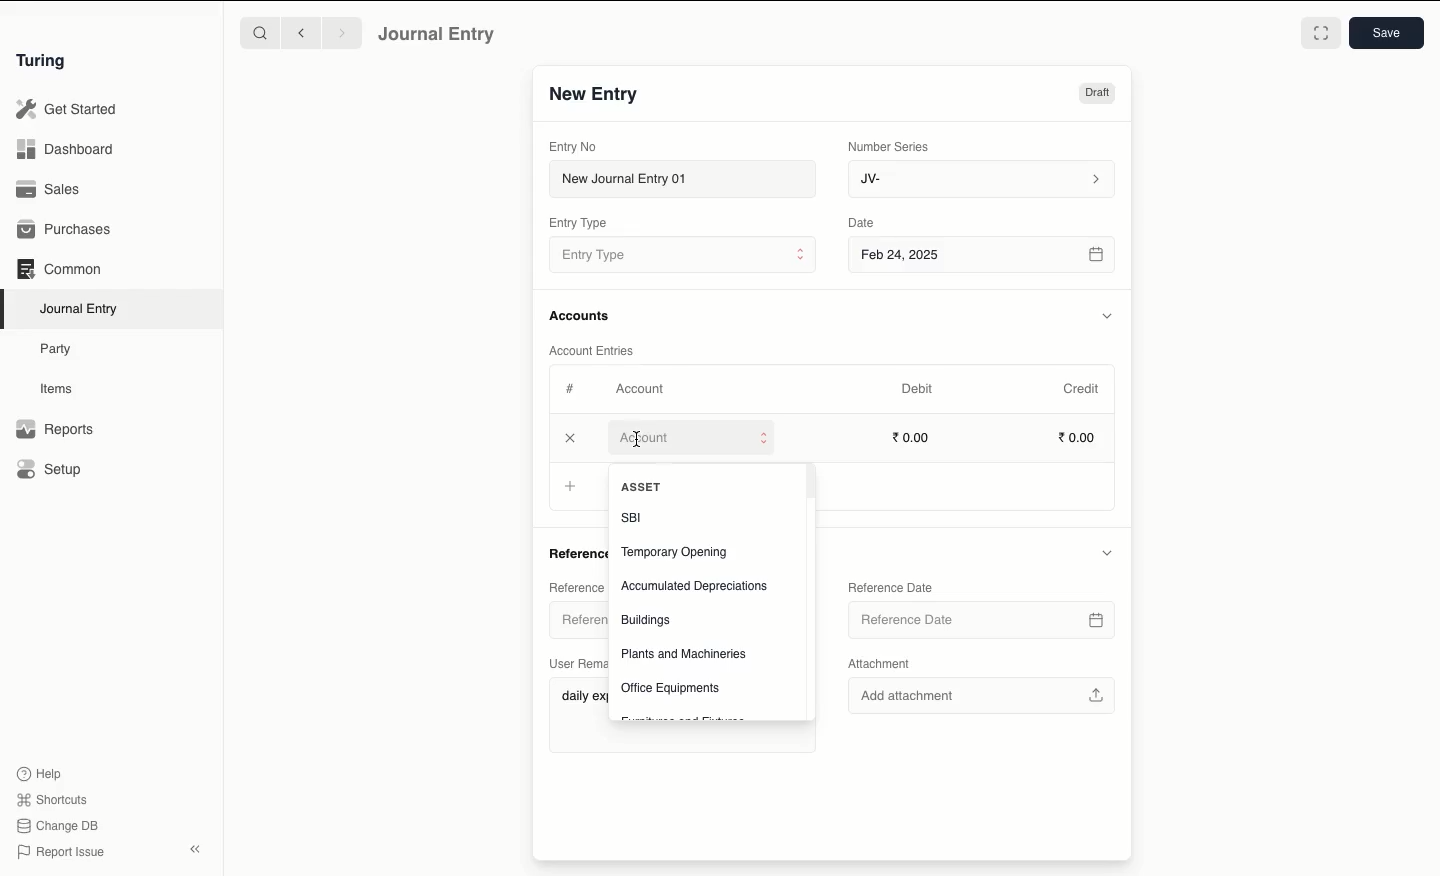 This screenshot has width=1440, height=876. What do you see at coordinates (675, 551) in the screenshot?
I see `Temporary Opening` at bounding box center [675, 551].